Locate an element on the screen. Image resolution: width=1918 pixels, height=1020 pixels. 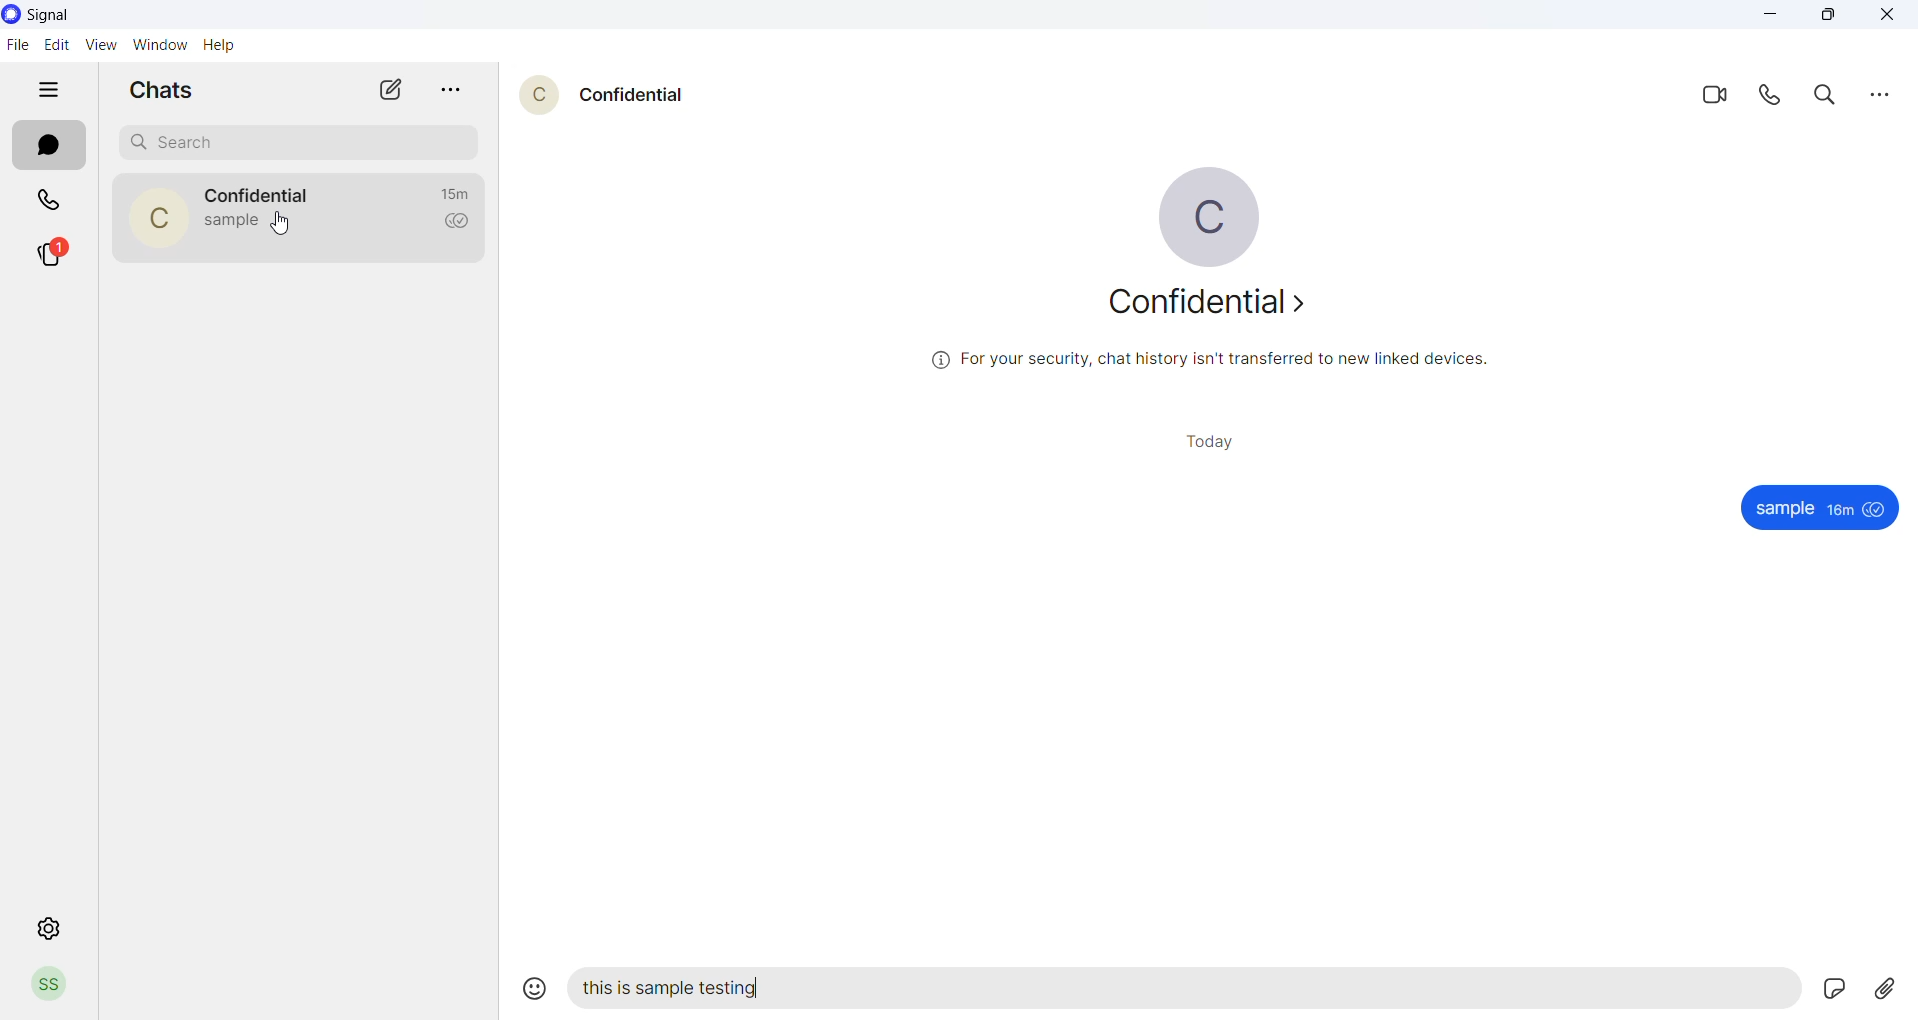
this is simple testing is located at coordinates (680, 988).